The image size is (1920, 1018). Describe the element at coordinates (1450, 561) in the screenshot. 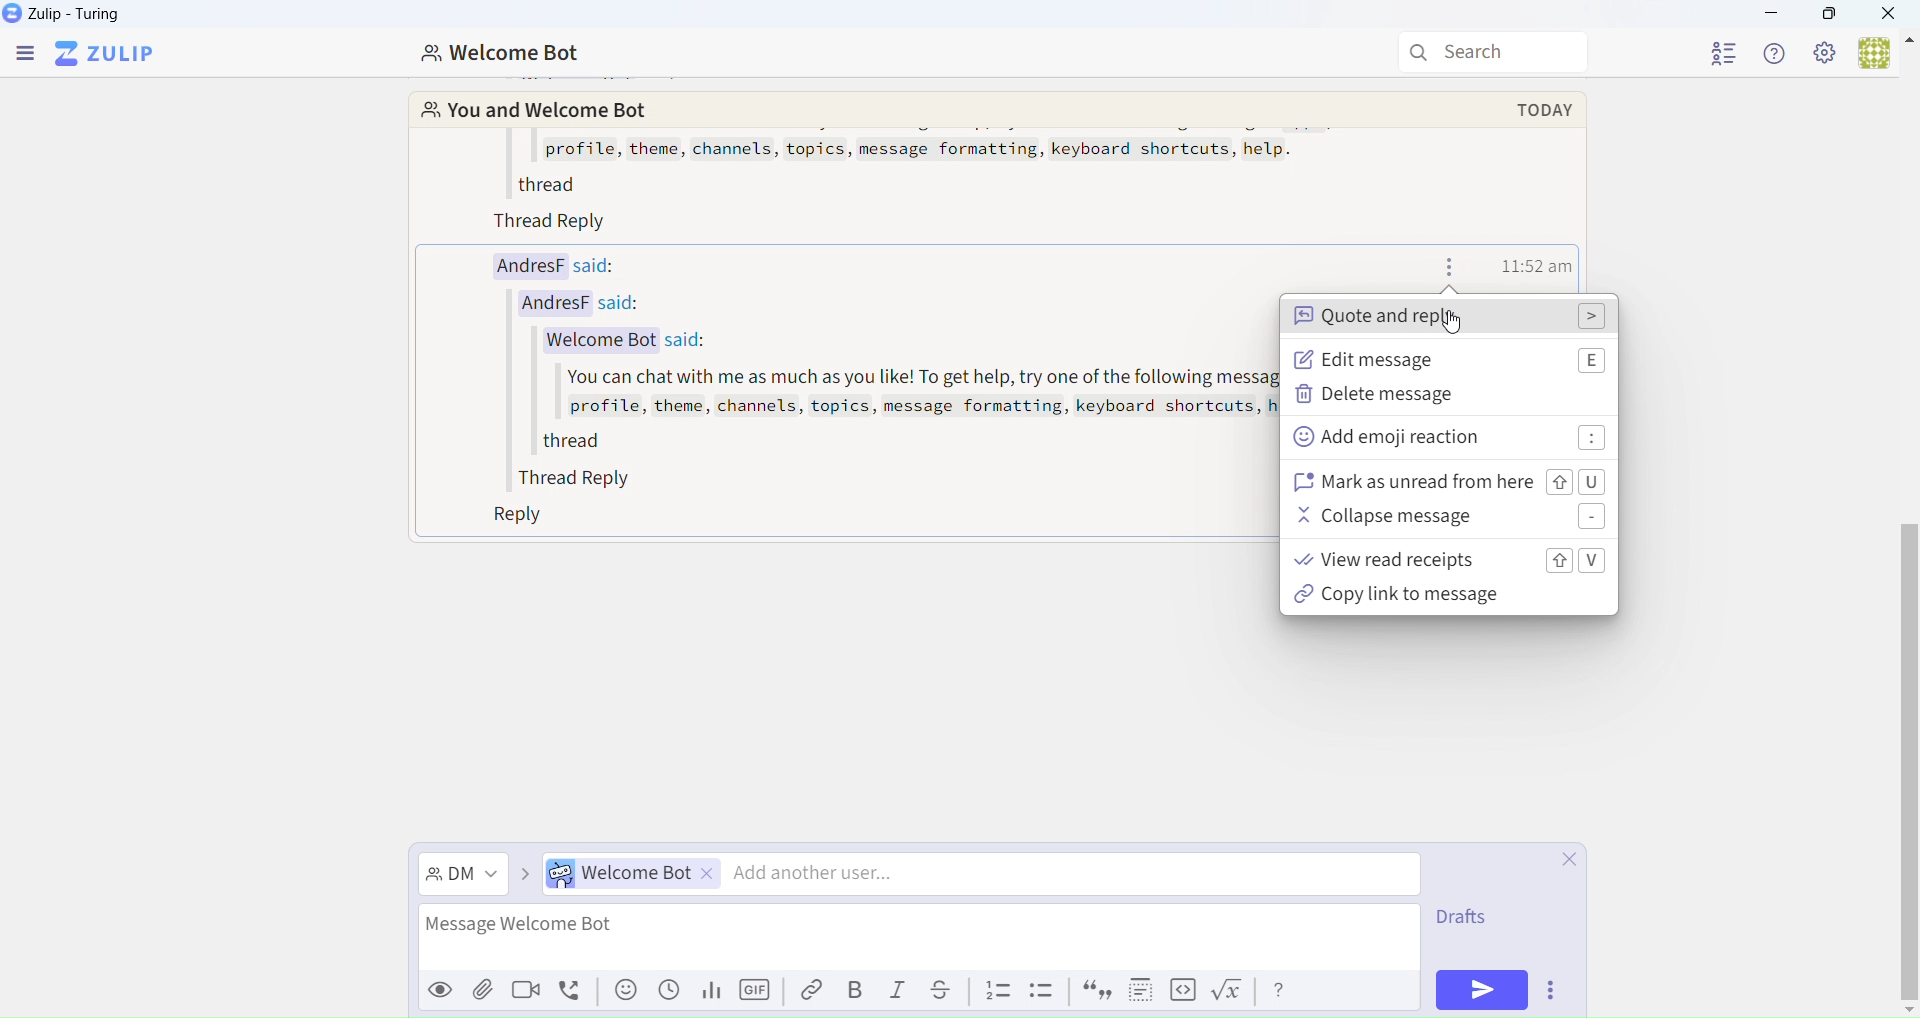

I see `view read recipts` at that location.